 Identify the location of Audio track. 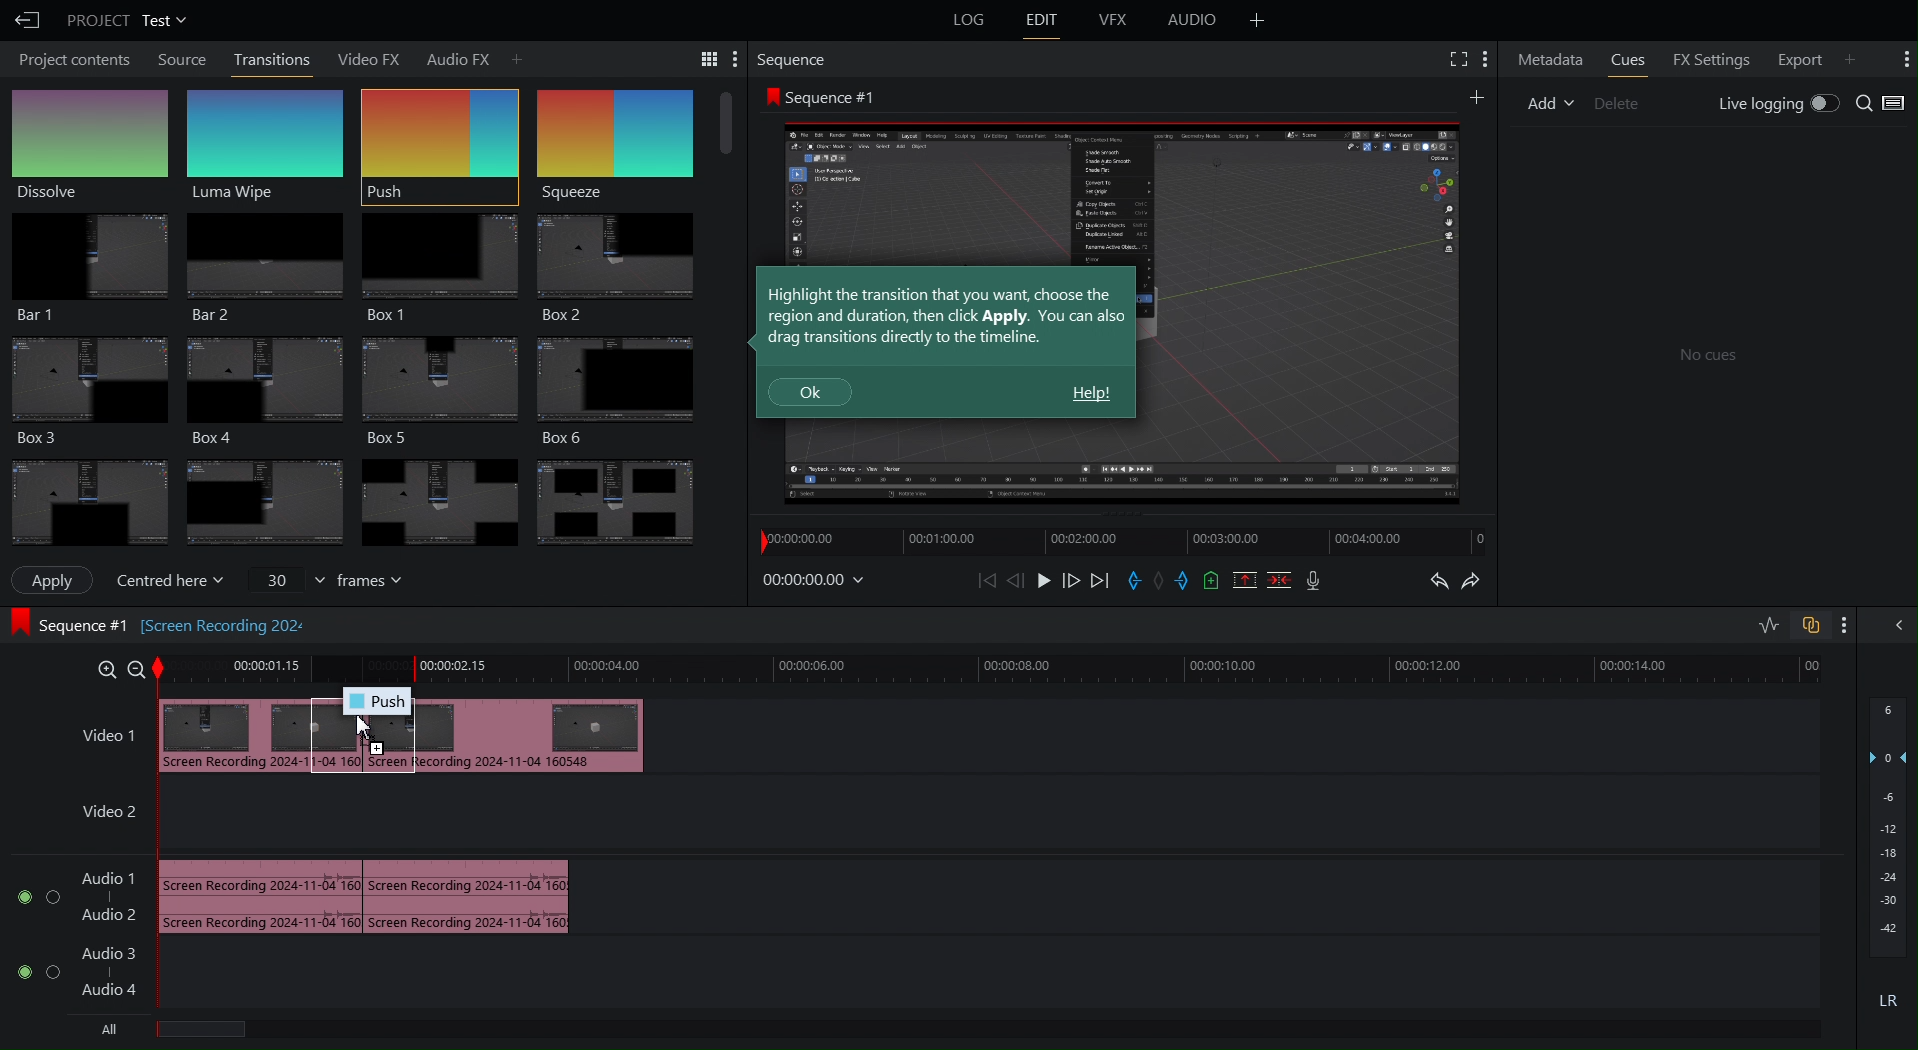
(364, 893).